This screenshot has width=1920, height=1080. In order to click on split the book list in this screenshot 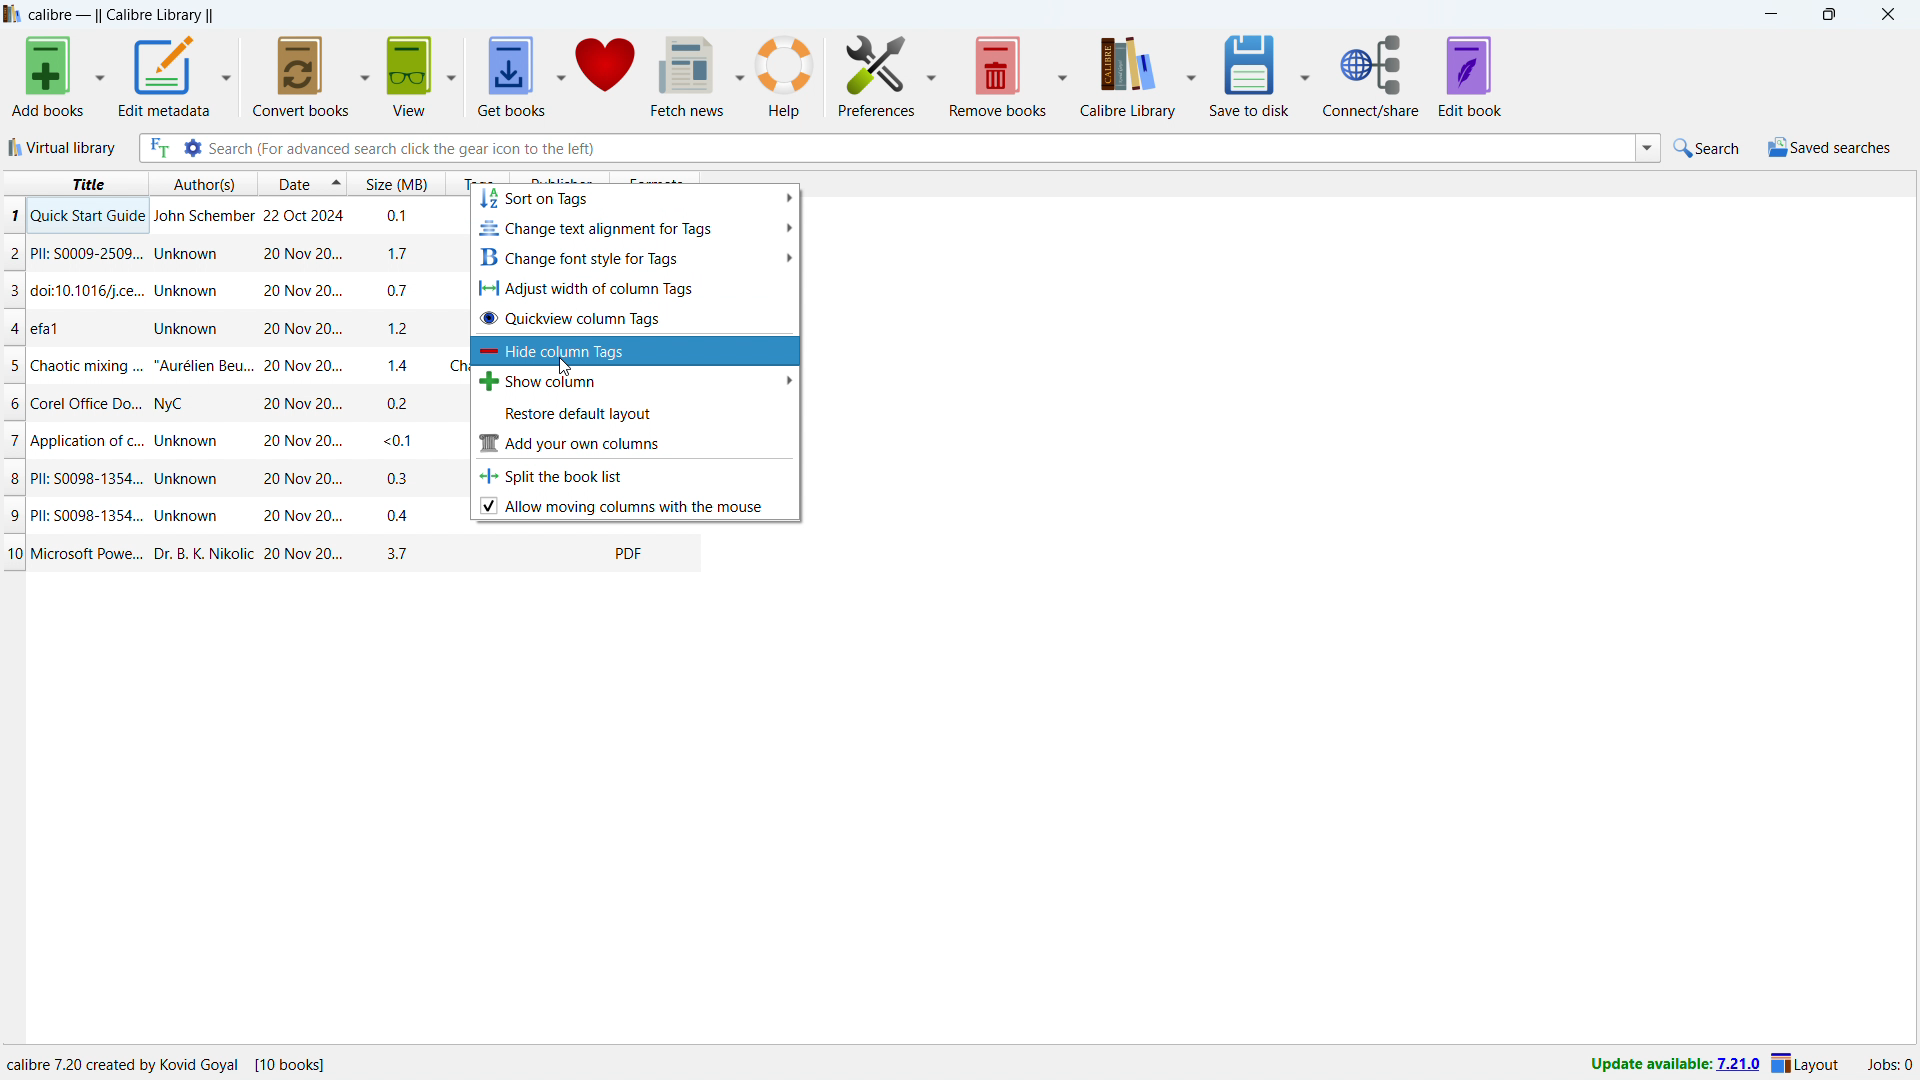, I will do `click(634, 475)`.